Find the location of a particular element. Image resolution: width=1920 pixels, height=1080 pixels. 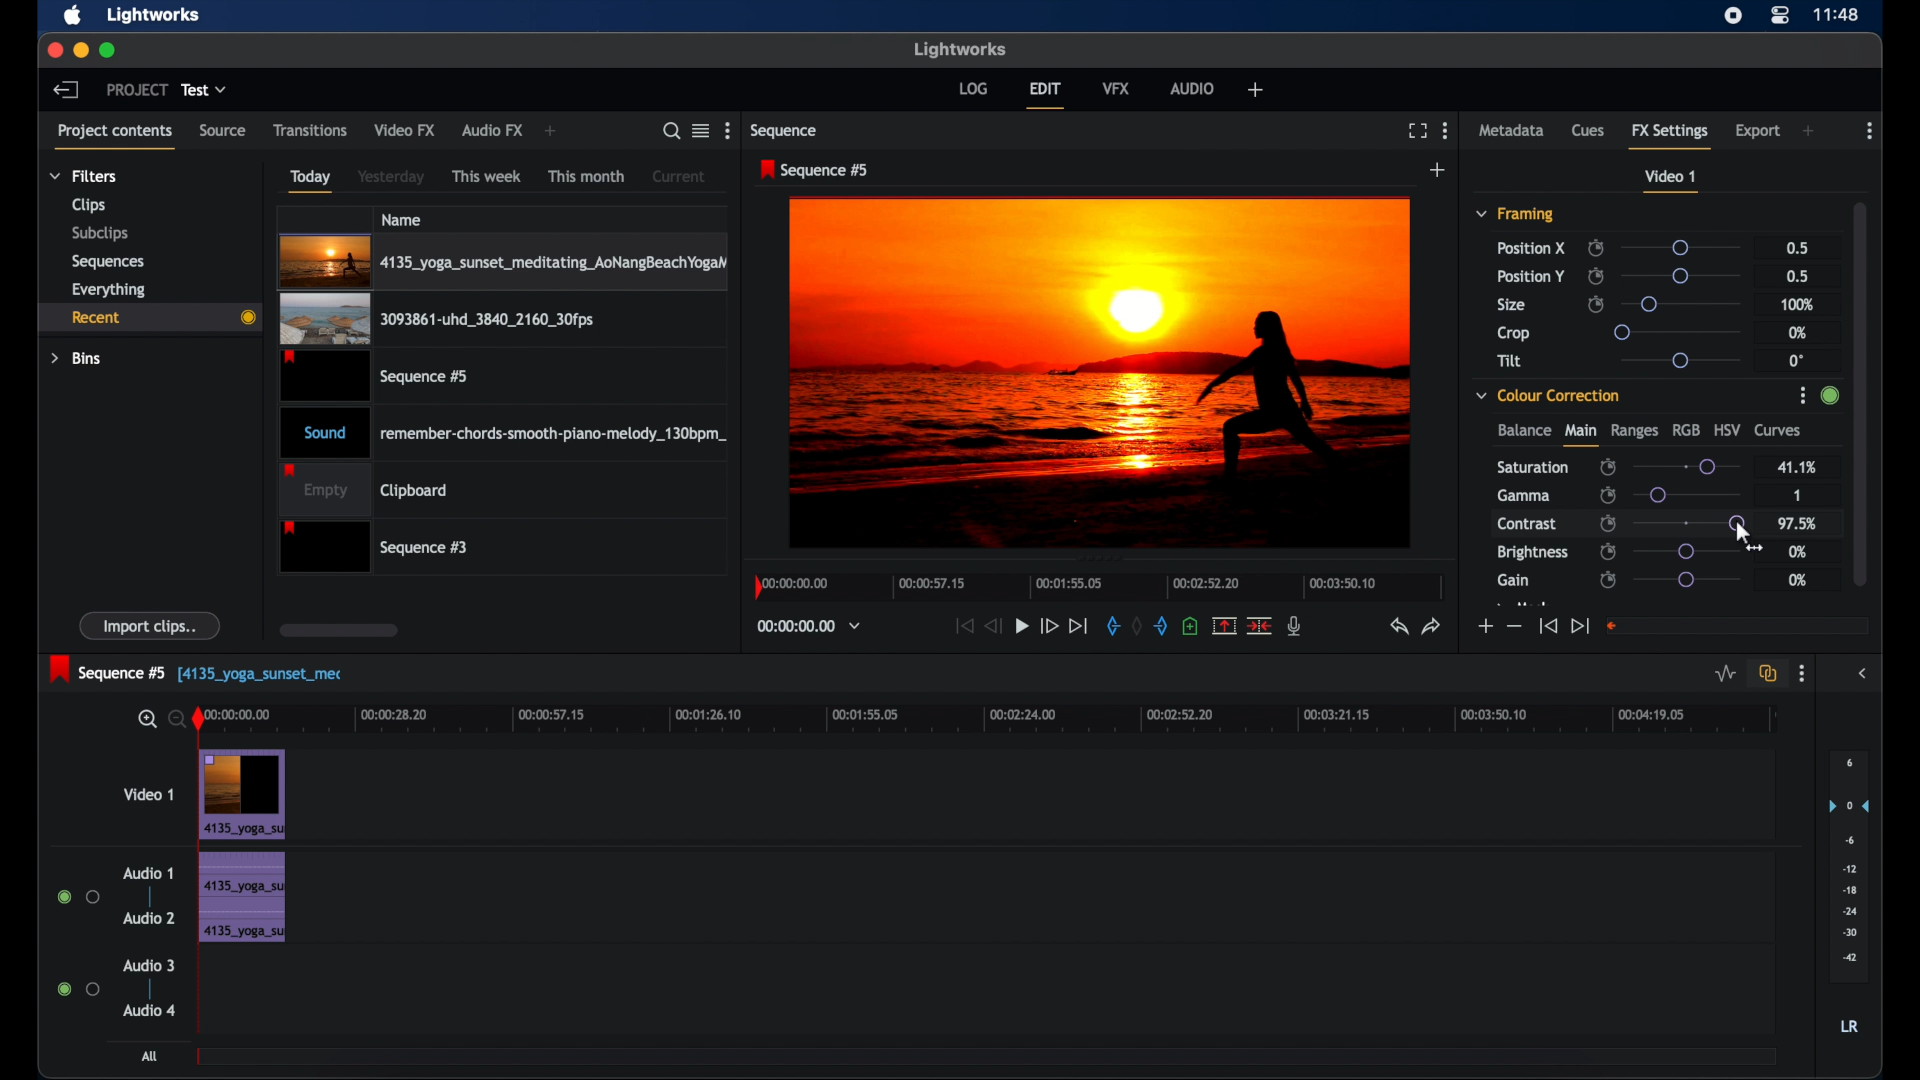

redo is located at coordinates (1432, 626).